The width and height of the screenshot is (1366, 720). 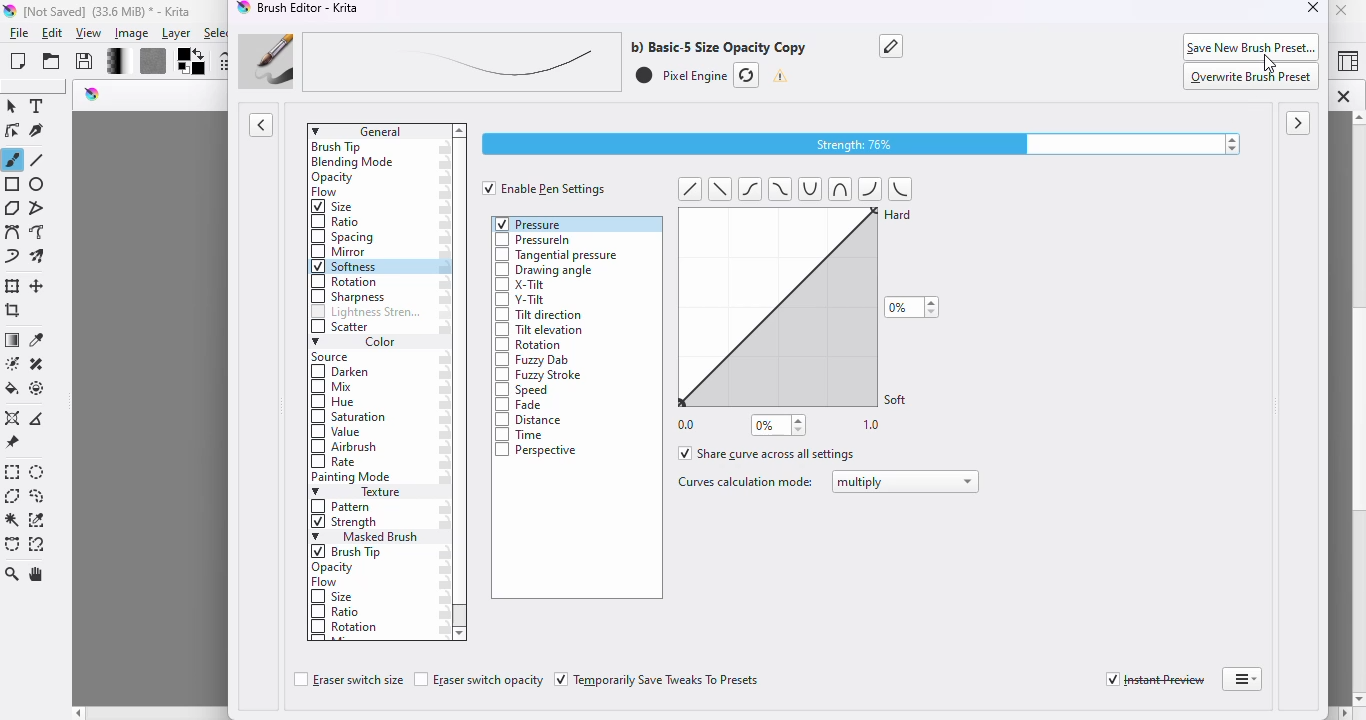 What do you see at coordinates (18, 61) in the screenshot?
I see `create new document` at bounding box center [18, 61].